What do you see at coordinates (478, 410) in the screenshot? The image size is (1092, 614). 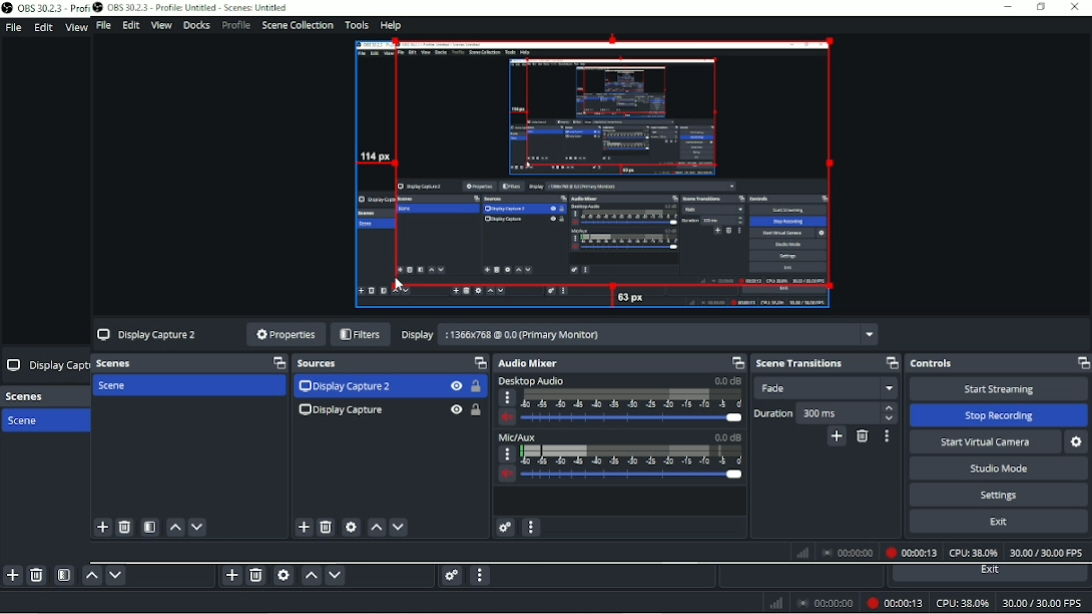 I see `Lock` at bounding box center [478, 410].